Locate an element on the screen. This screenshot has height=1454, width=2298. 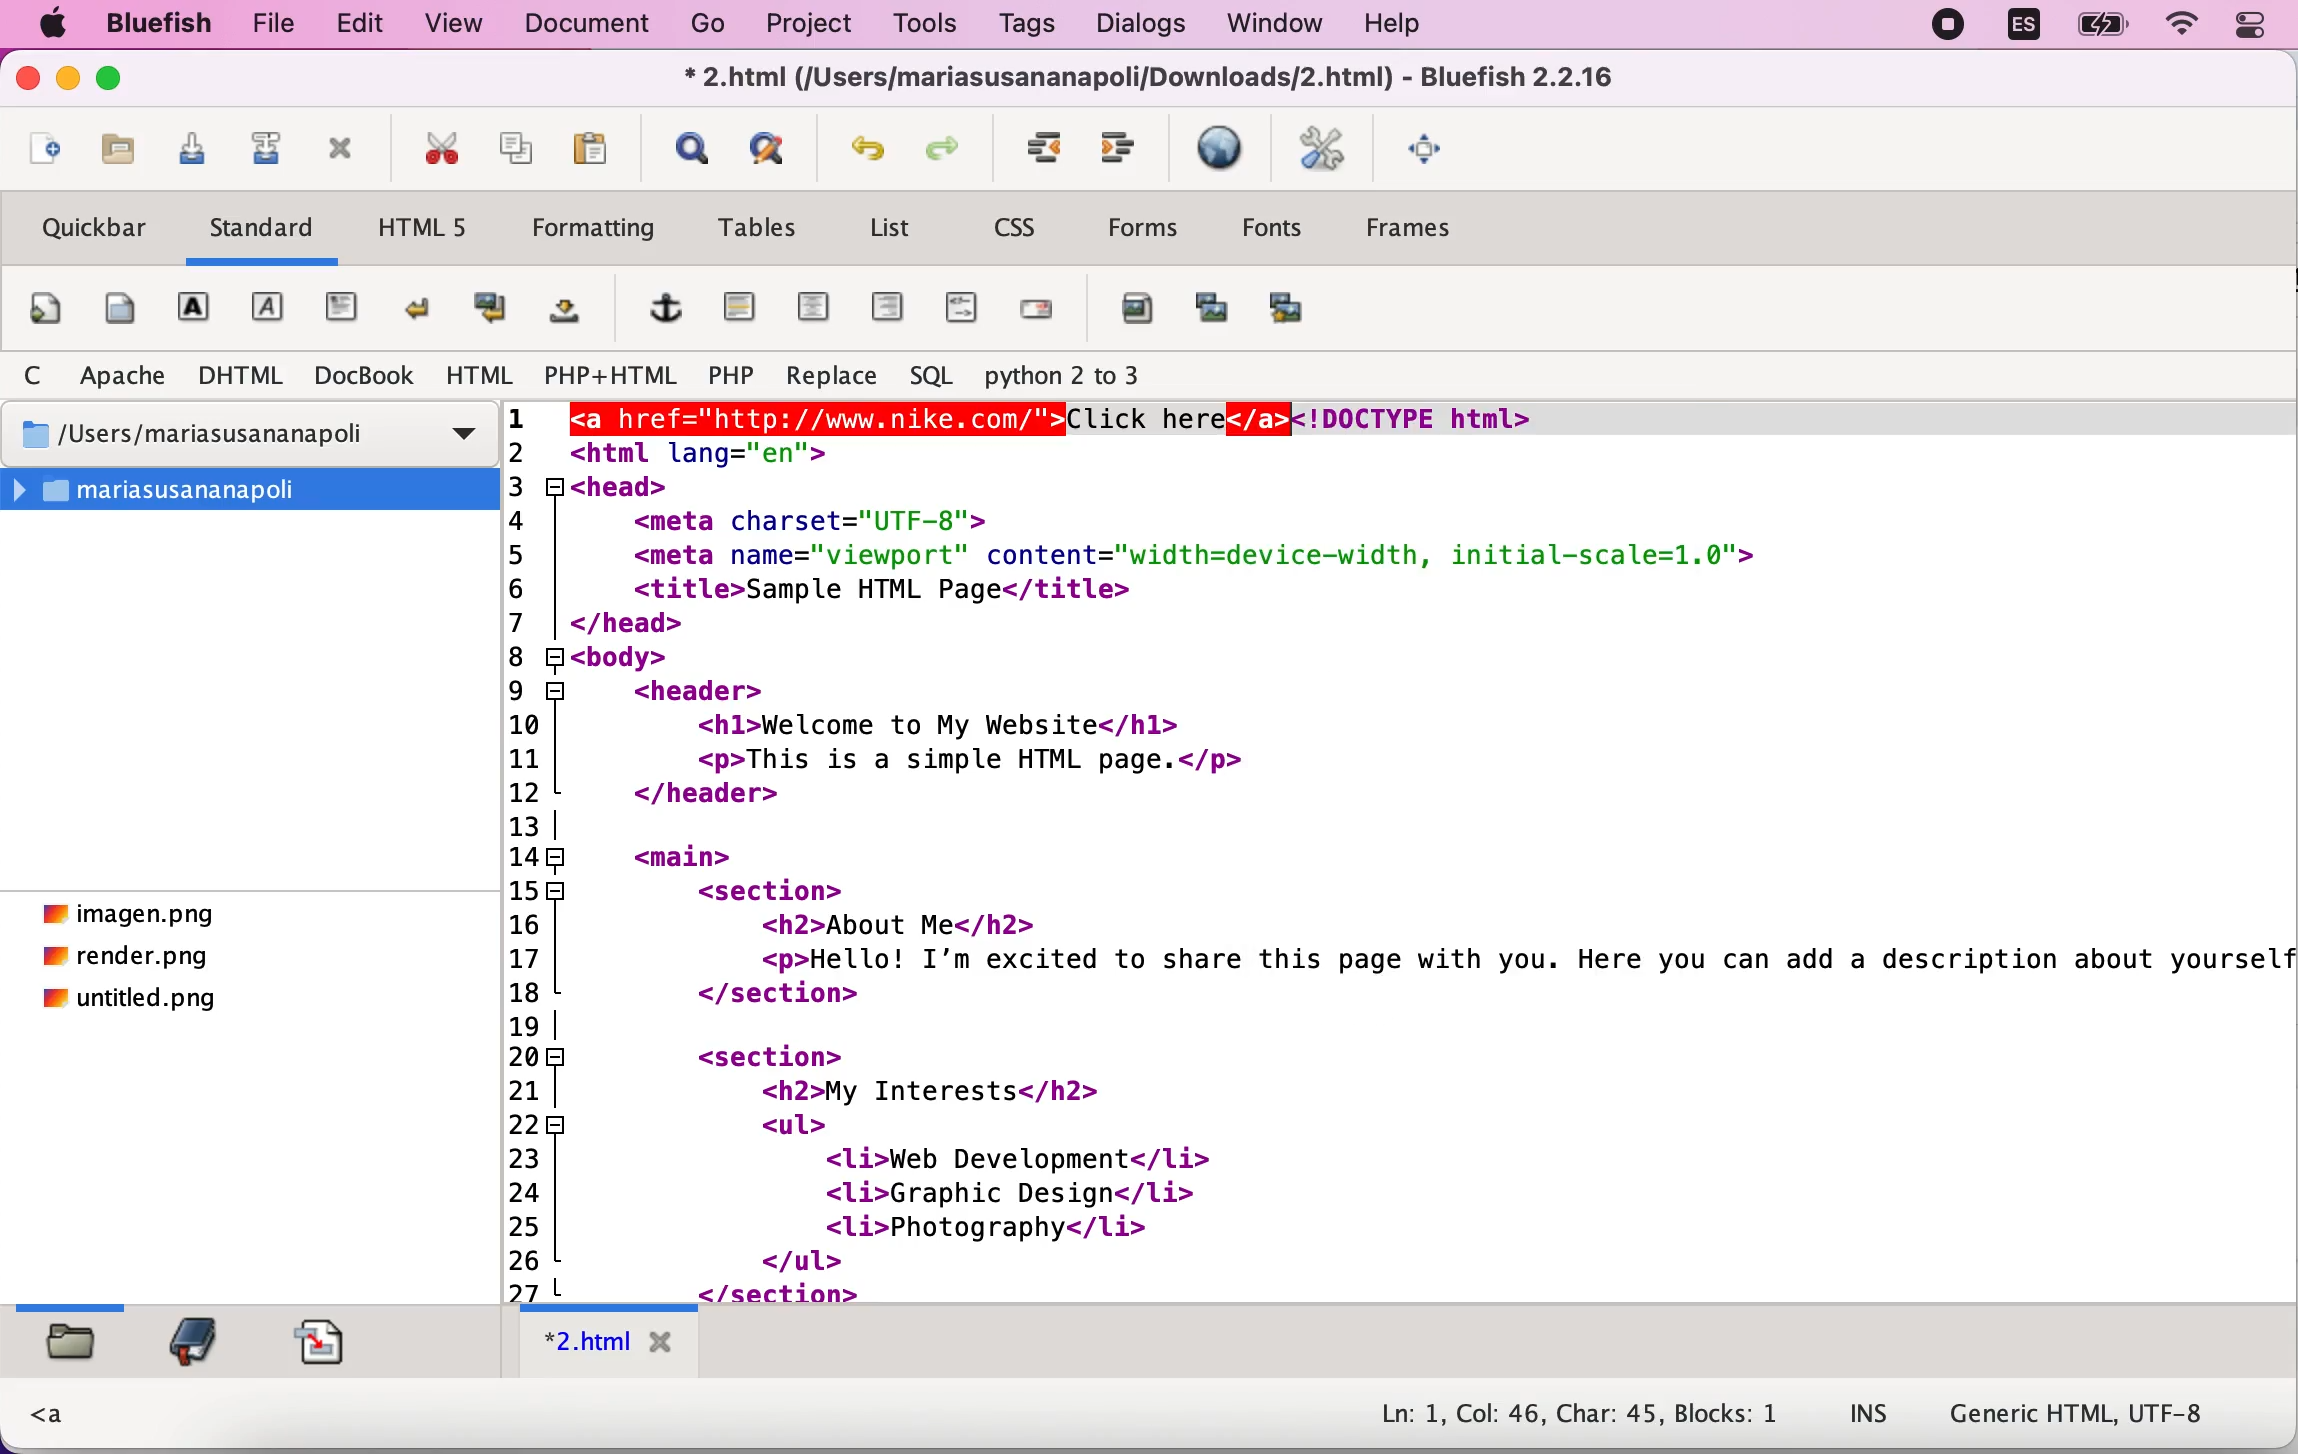
emphasis is located at coordinates (267, 309).